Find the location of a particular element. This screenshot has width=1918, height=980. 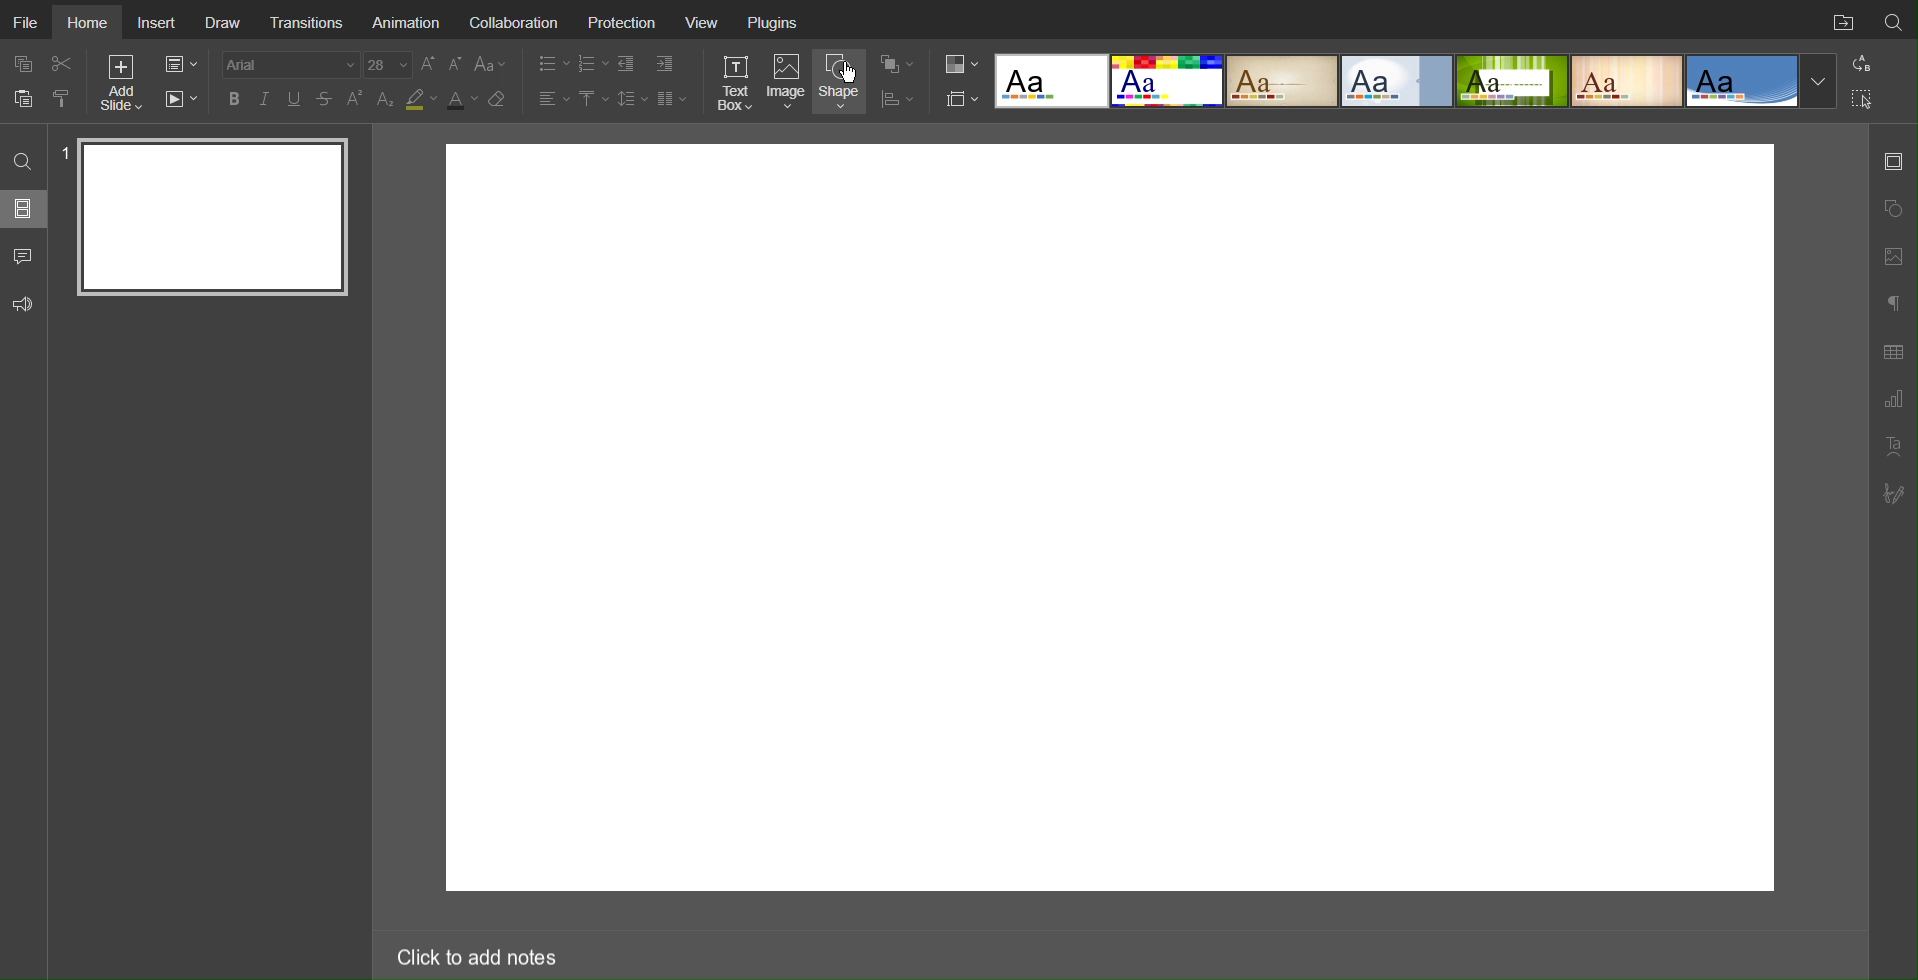

Shape Settings is located at coordinates (1892, 209).